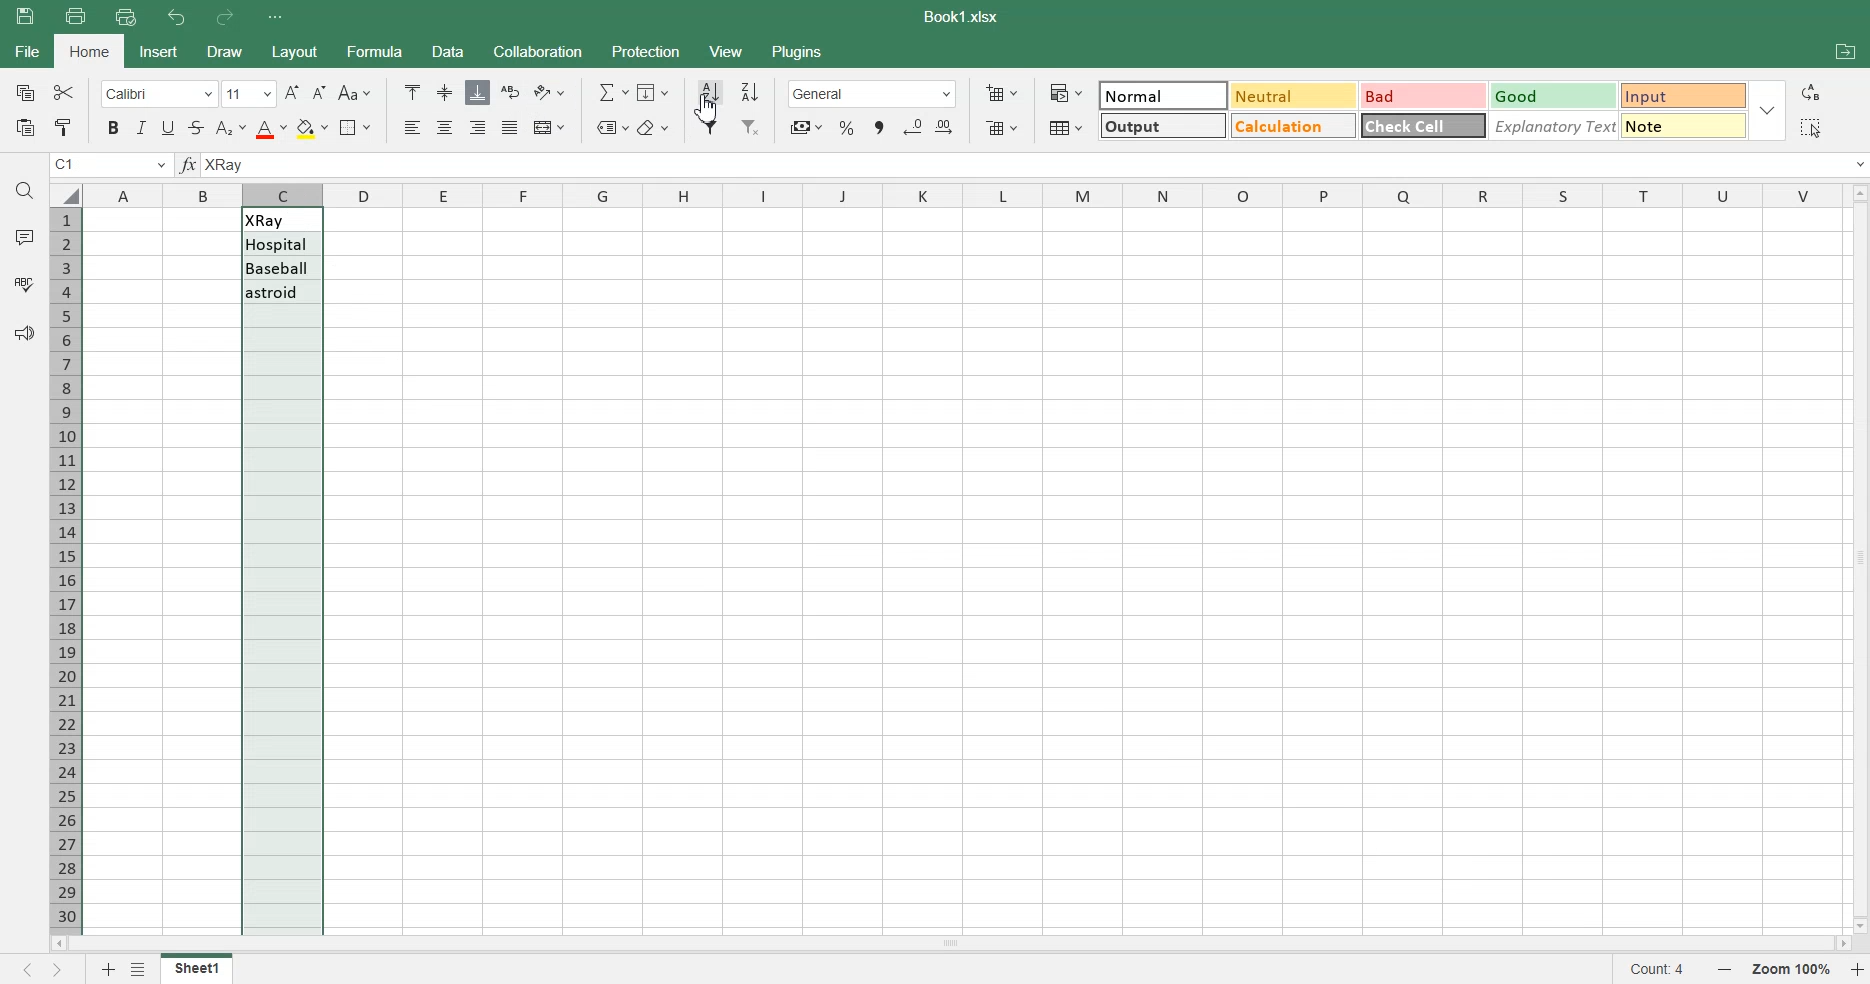 This screenshot has height=984, width=1870. I want to click on Bad, so click(1414, 91).